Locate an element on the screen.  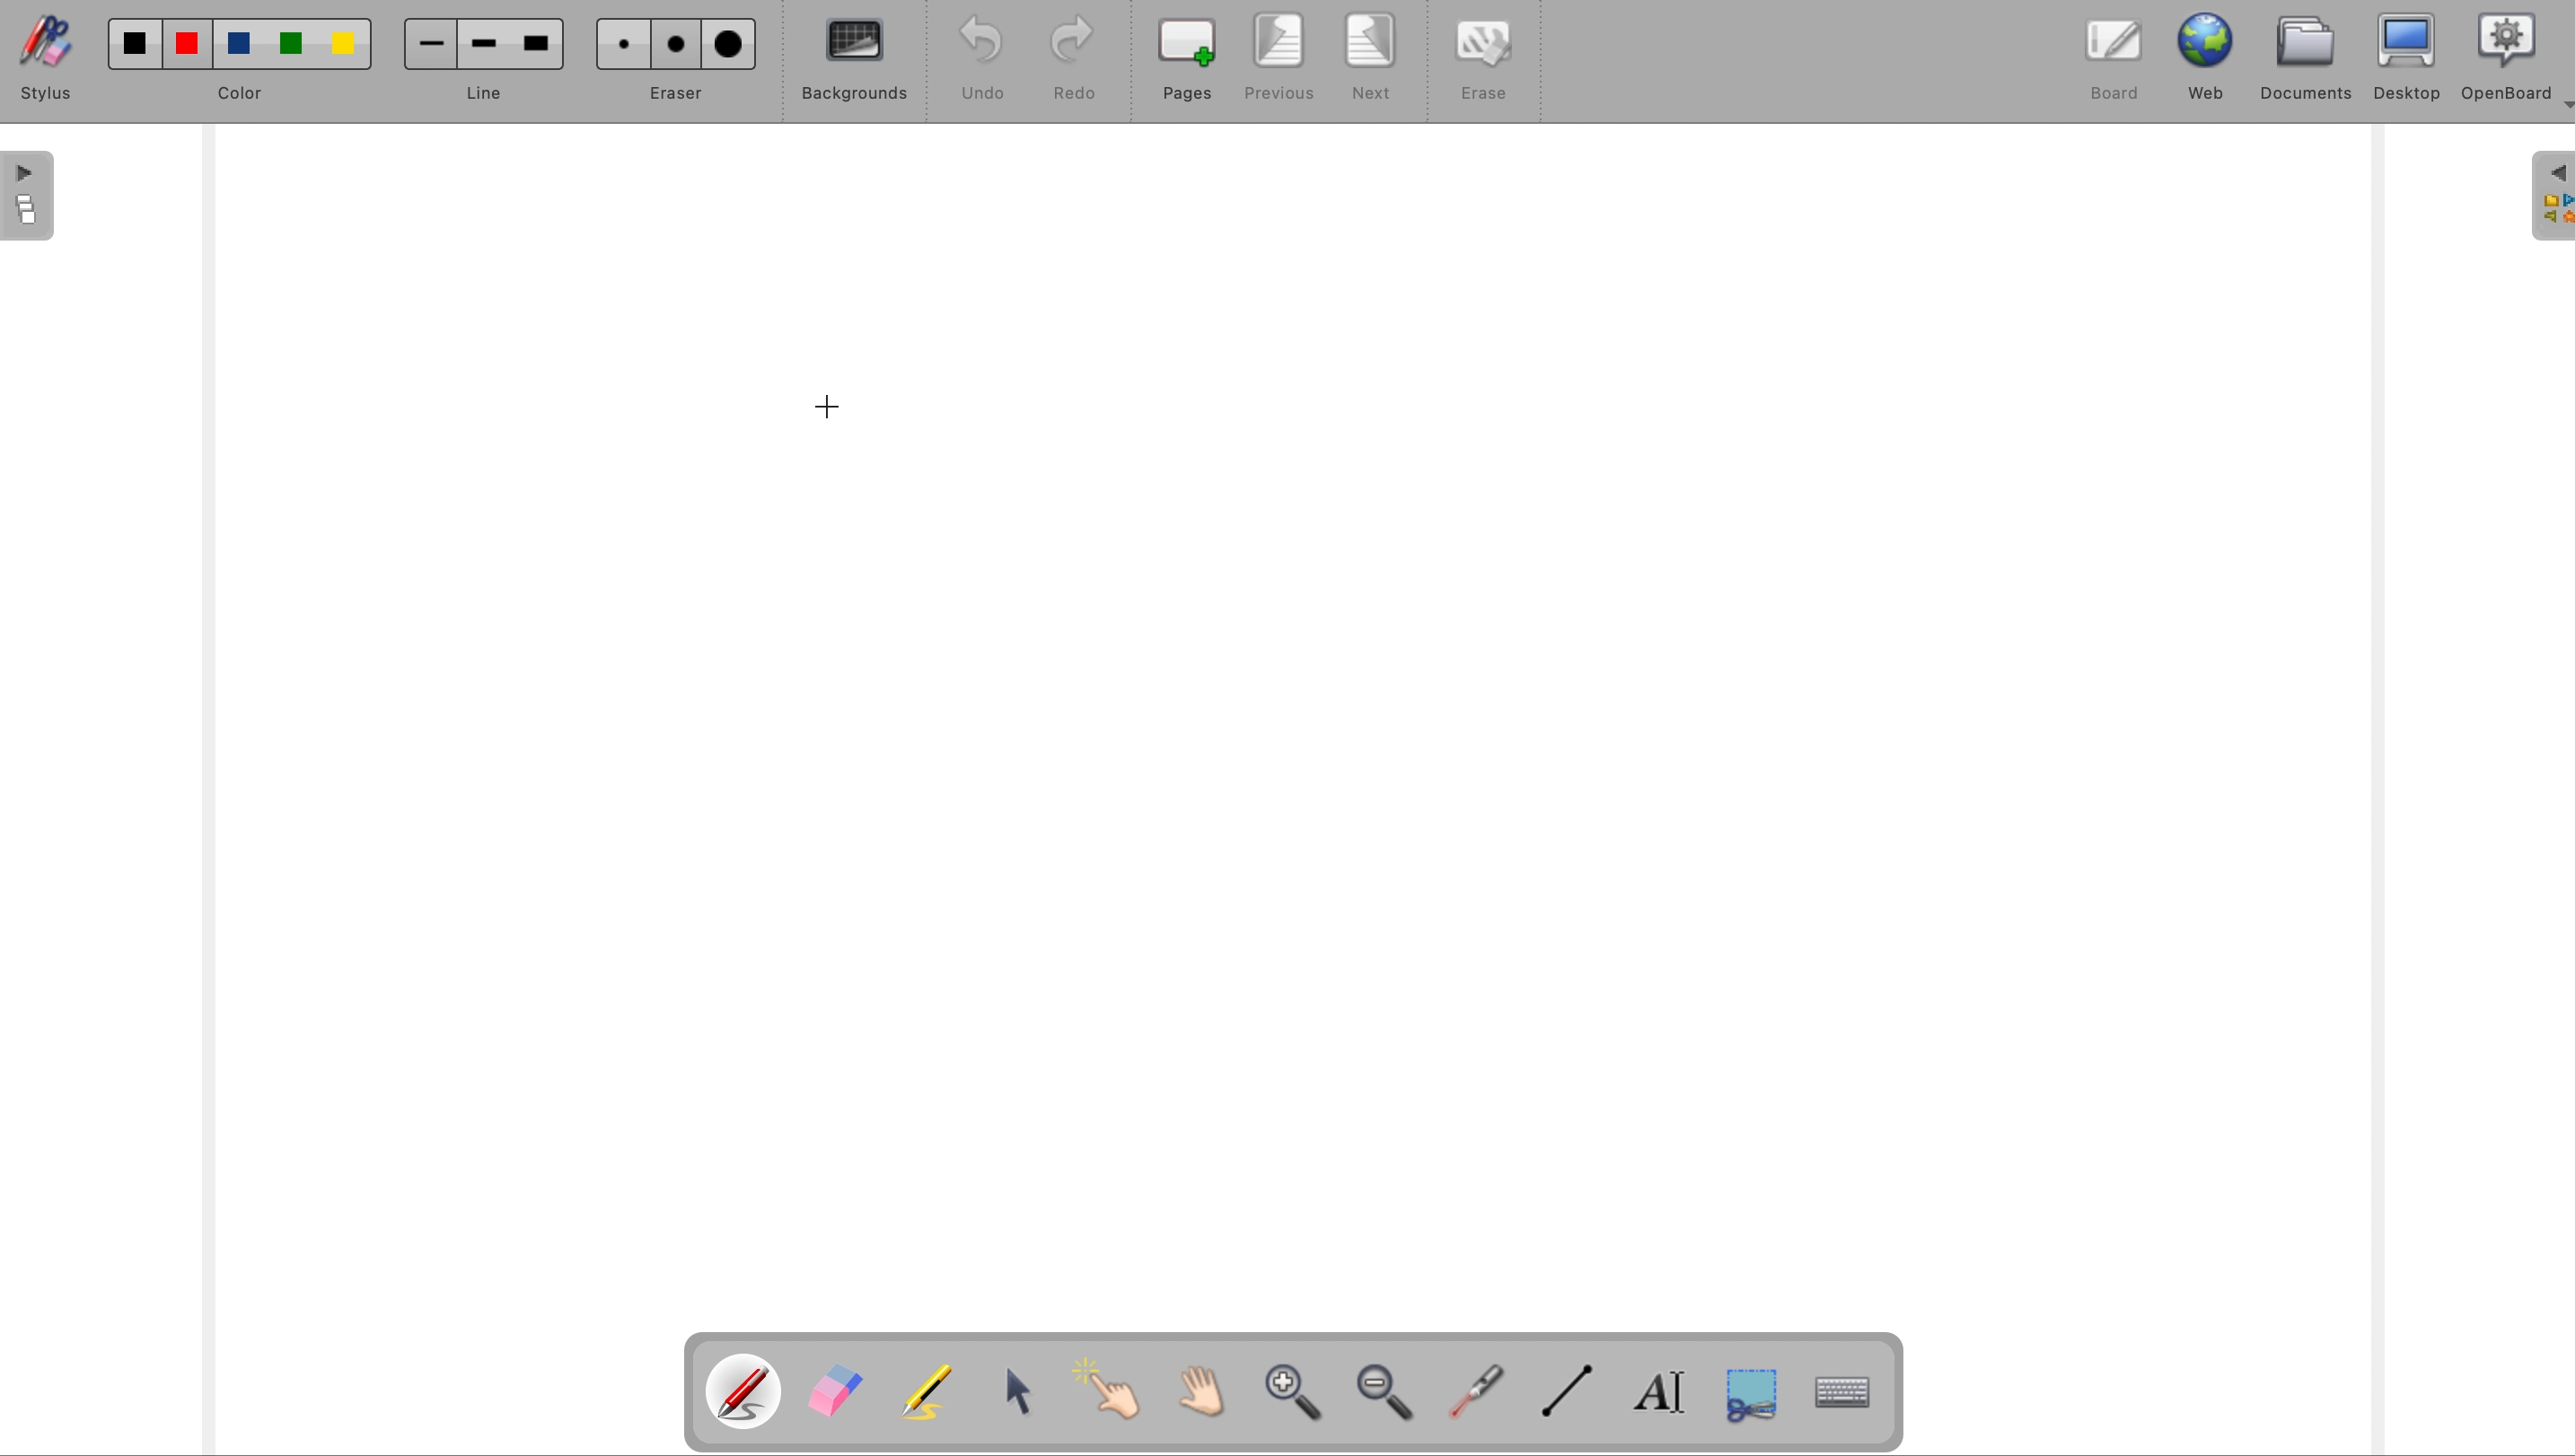
zoom in is located at coordinates (1293, 1397).